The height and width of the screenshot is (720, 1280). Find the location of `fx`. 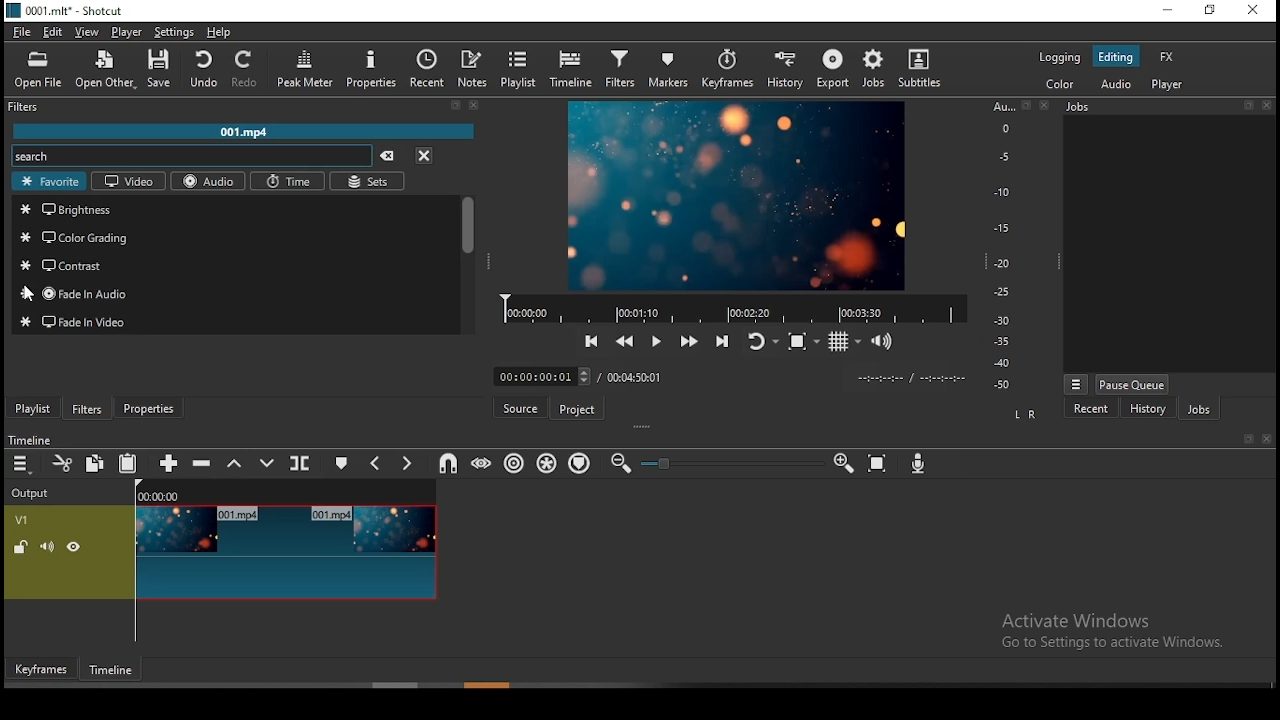

fx is located at coordinates (1167, 55).